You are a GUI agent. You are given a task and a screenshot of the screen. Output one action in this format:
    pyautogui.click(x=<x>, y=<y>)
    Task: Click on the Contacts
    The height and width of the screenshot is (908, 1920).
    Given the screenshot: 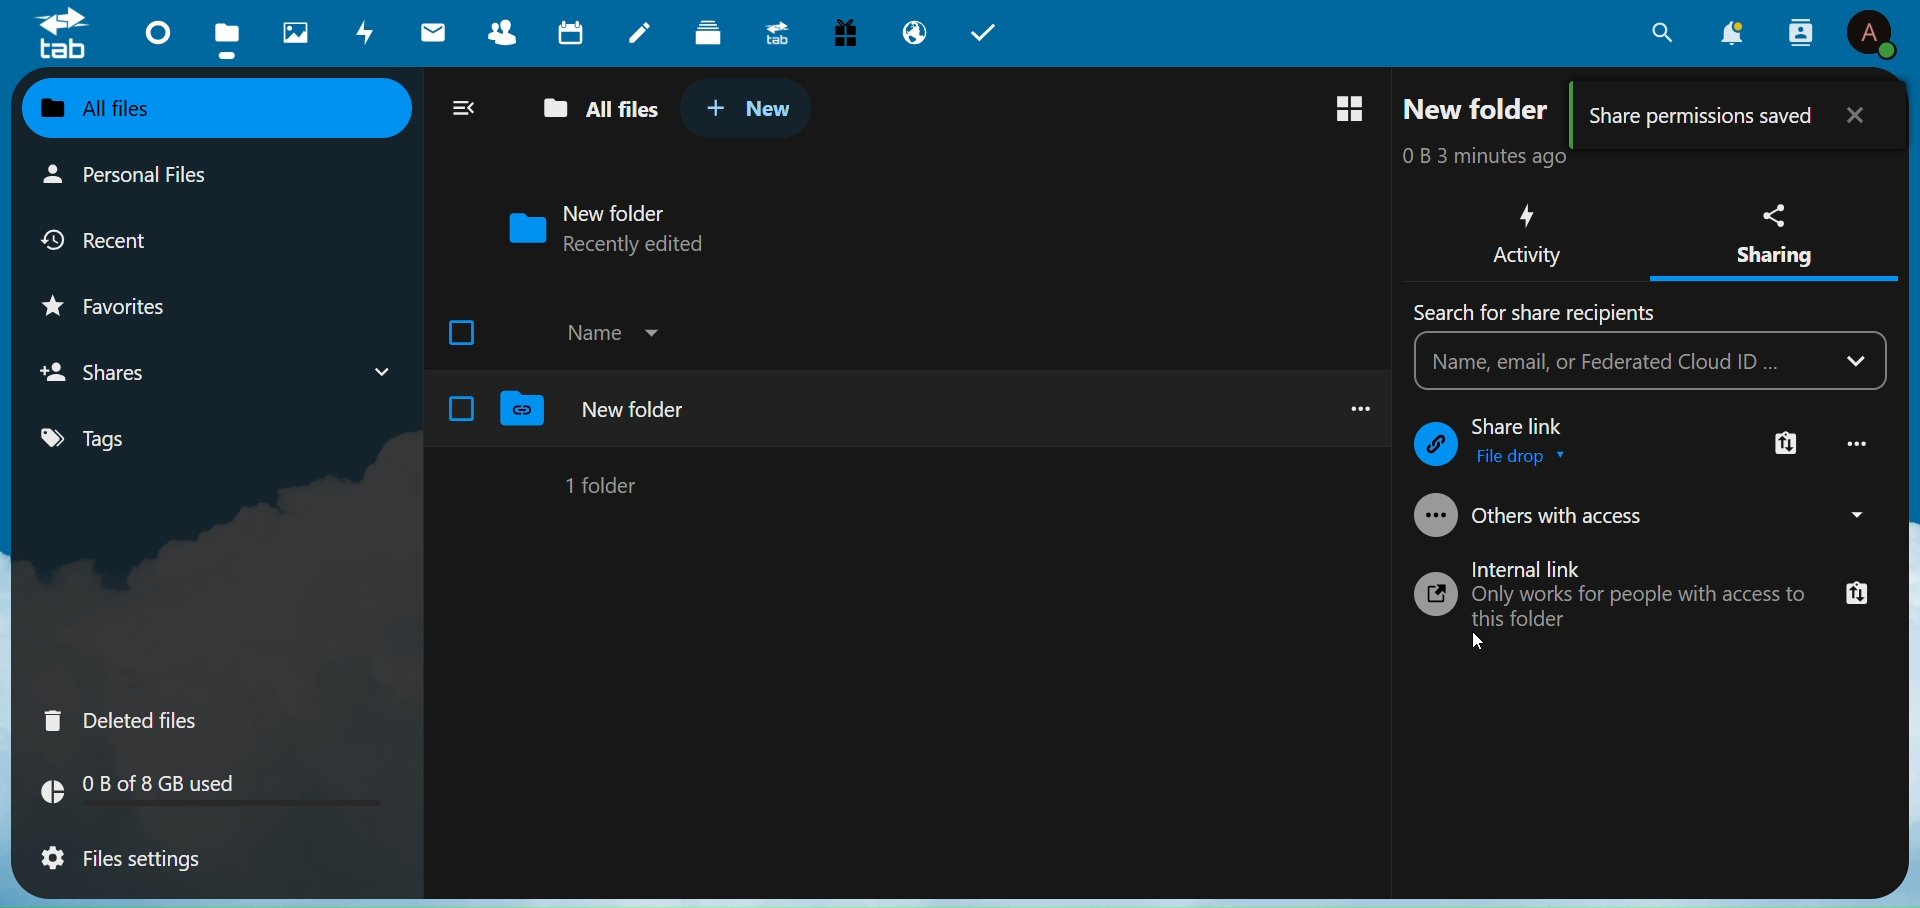 What is the action you would take?
    pyautogui.click(x=1801, y=31)
    